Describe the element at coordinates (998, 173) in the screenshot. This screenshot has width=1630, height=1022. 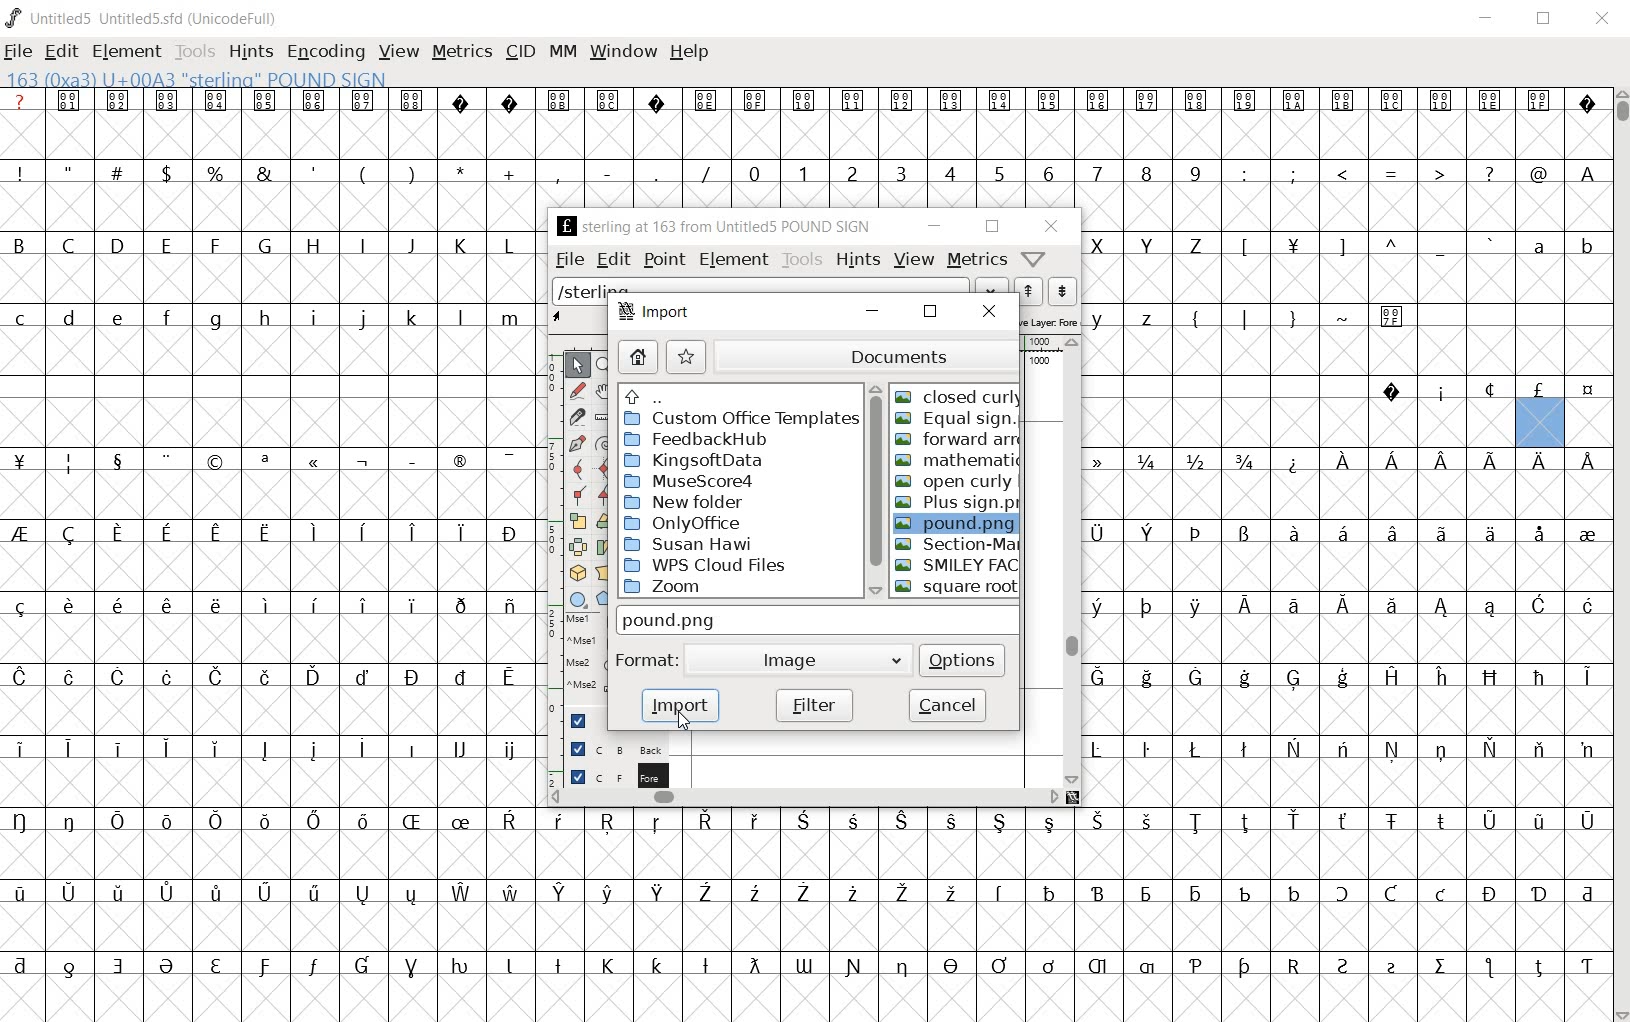
I see `5` at that location.